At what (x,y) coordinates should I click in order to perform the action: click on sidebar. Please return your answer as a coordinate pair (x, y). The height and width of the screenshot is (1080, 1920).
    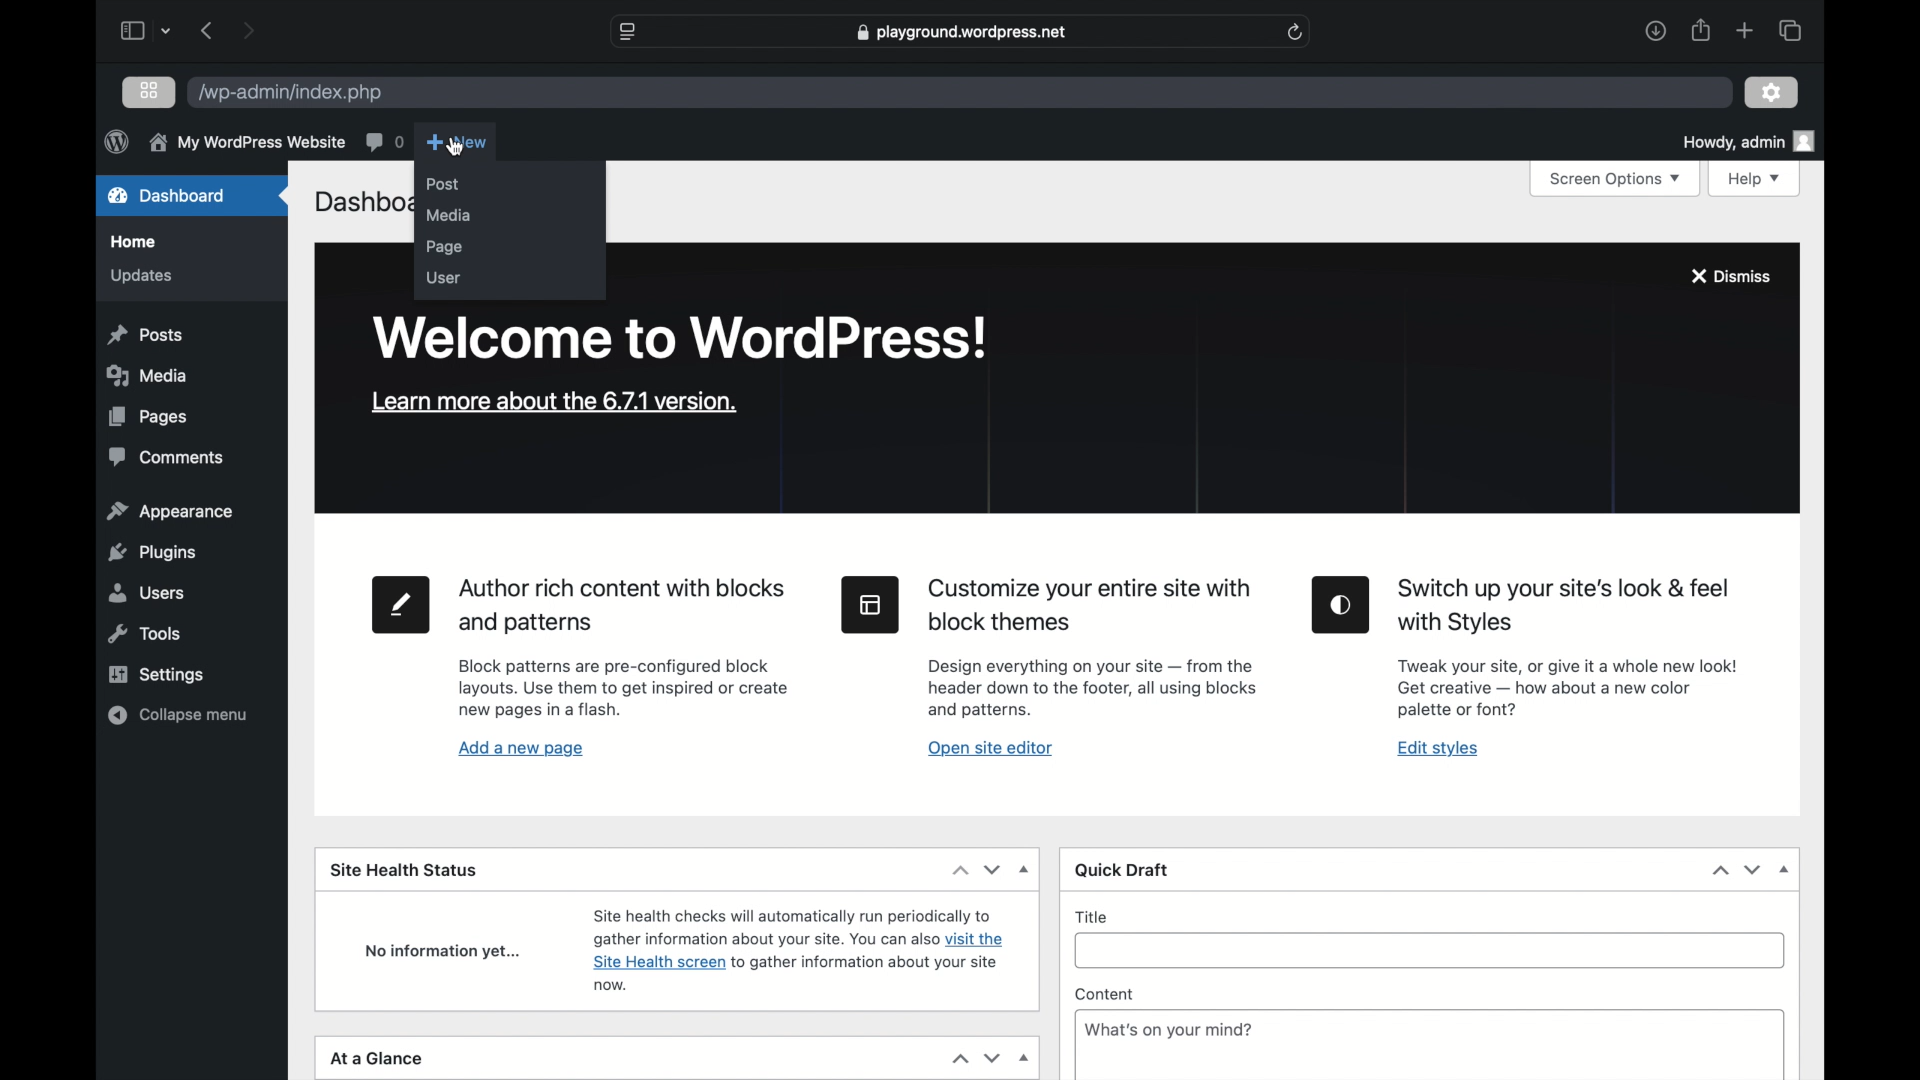
    Looking at the image, I should click on (130, 30).